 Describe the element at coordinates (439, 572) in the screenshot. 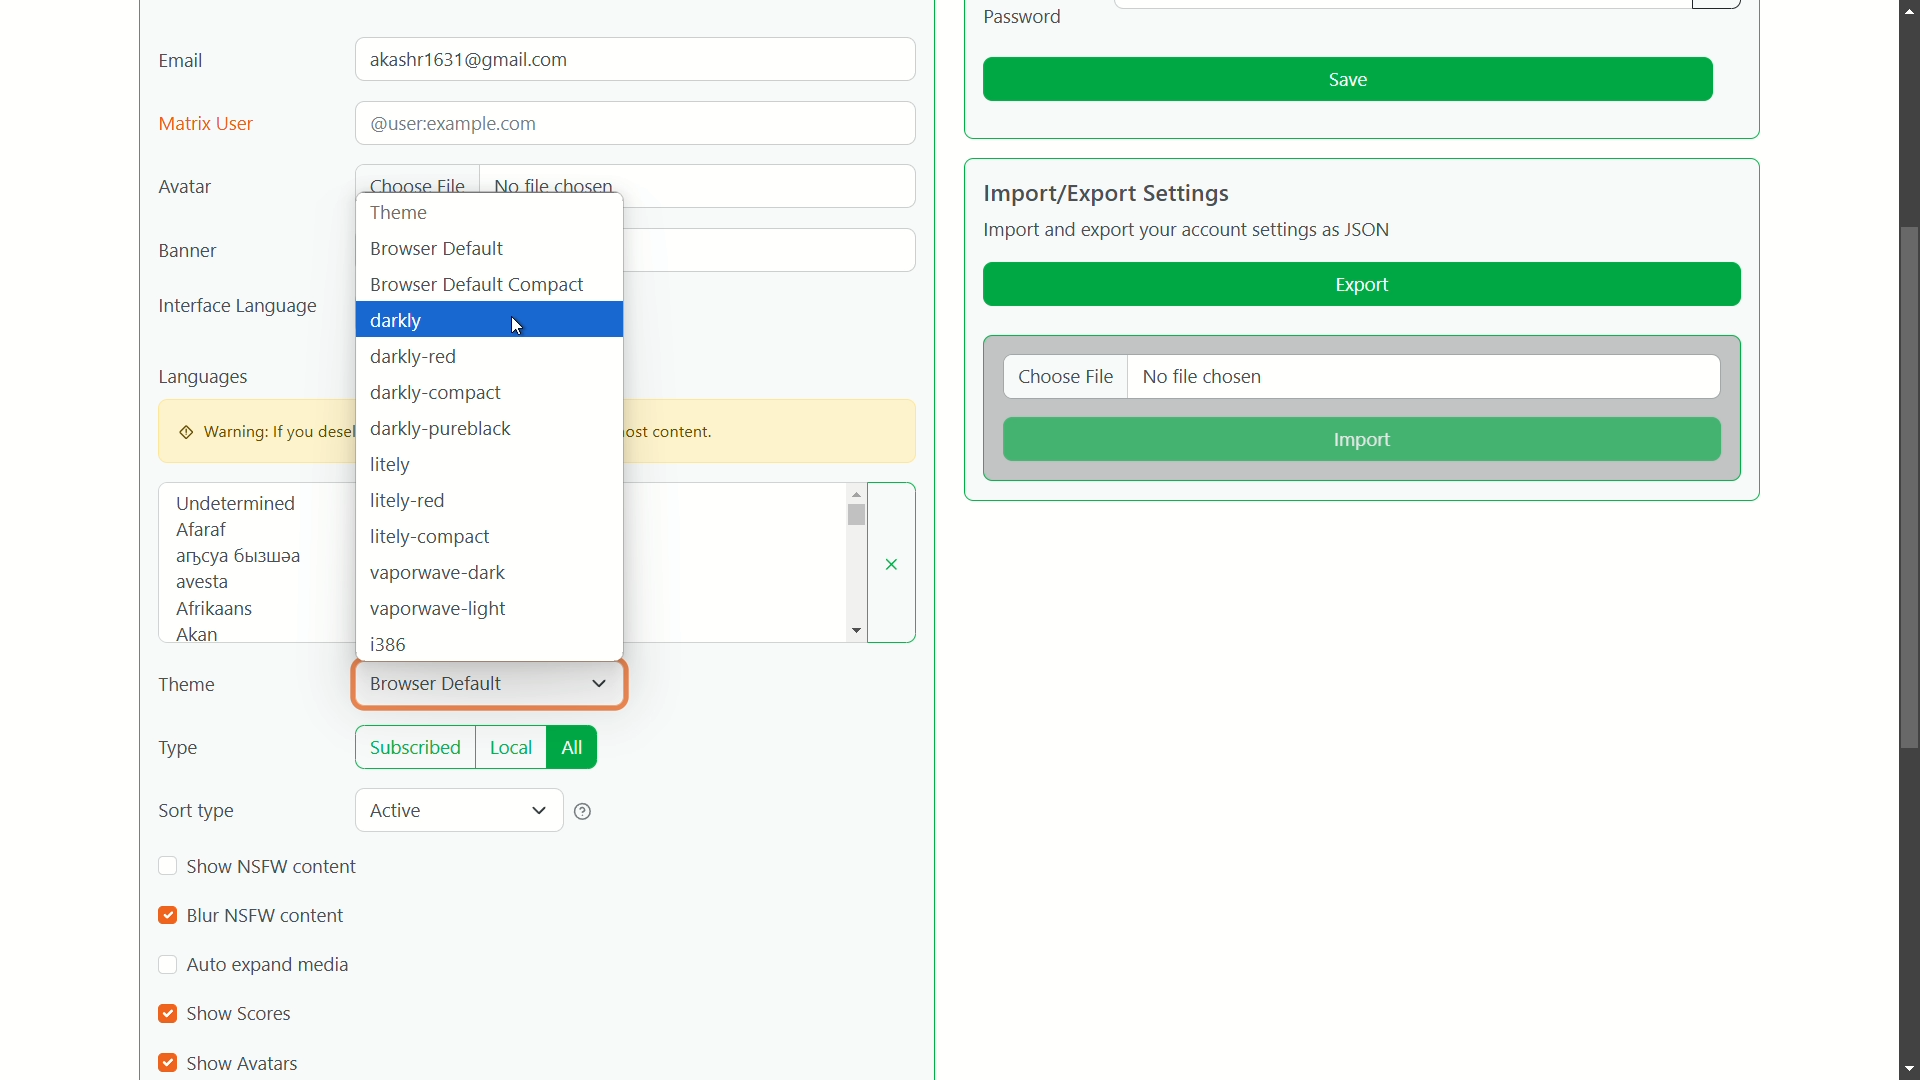

I see `vaporwave dark` at that location.